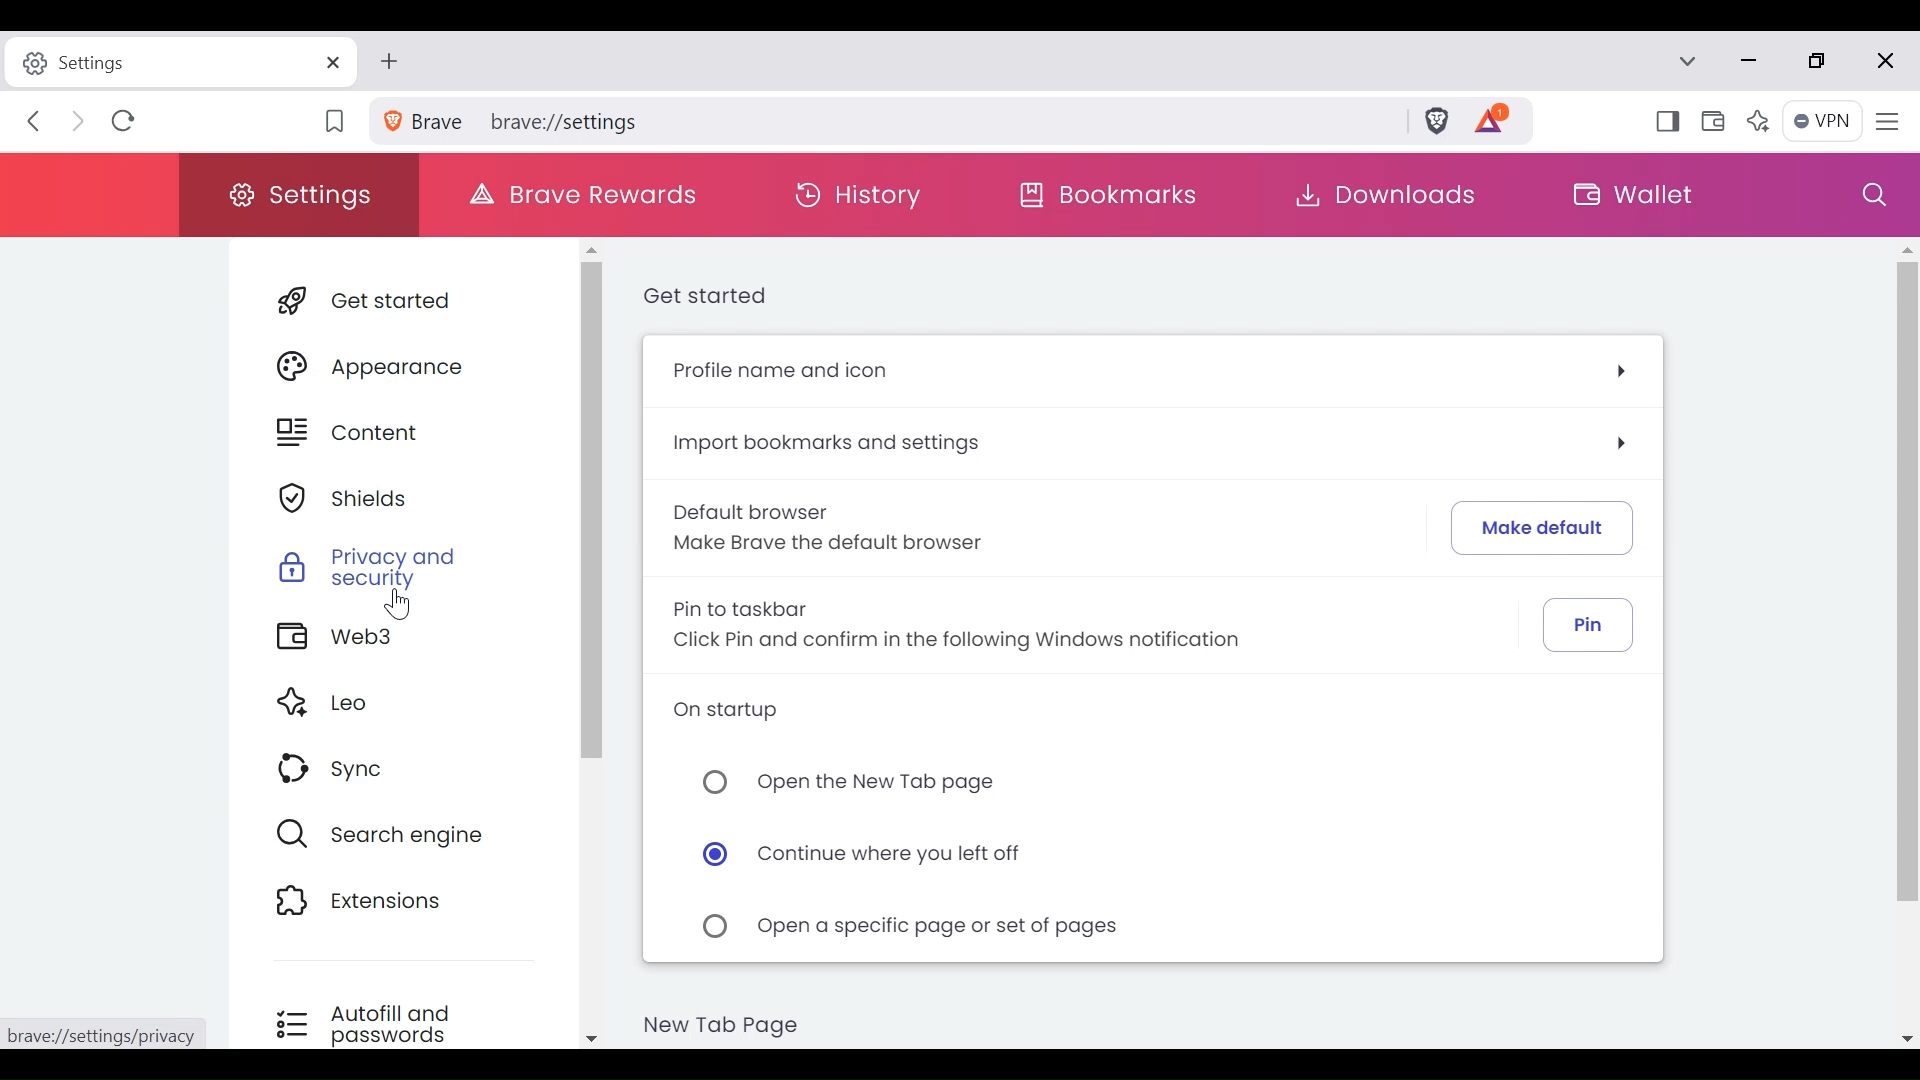  Describe the element at coordinates (1715, 123) in the screenshot. I see `Wallet` at that location.